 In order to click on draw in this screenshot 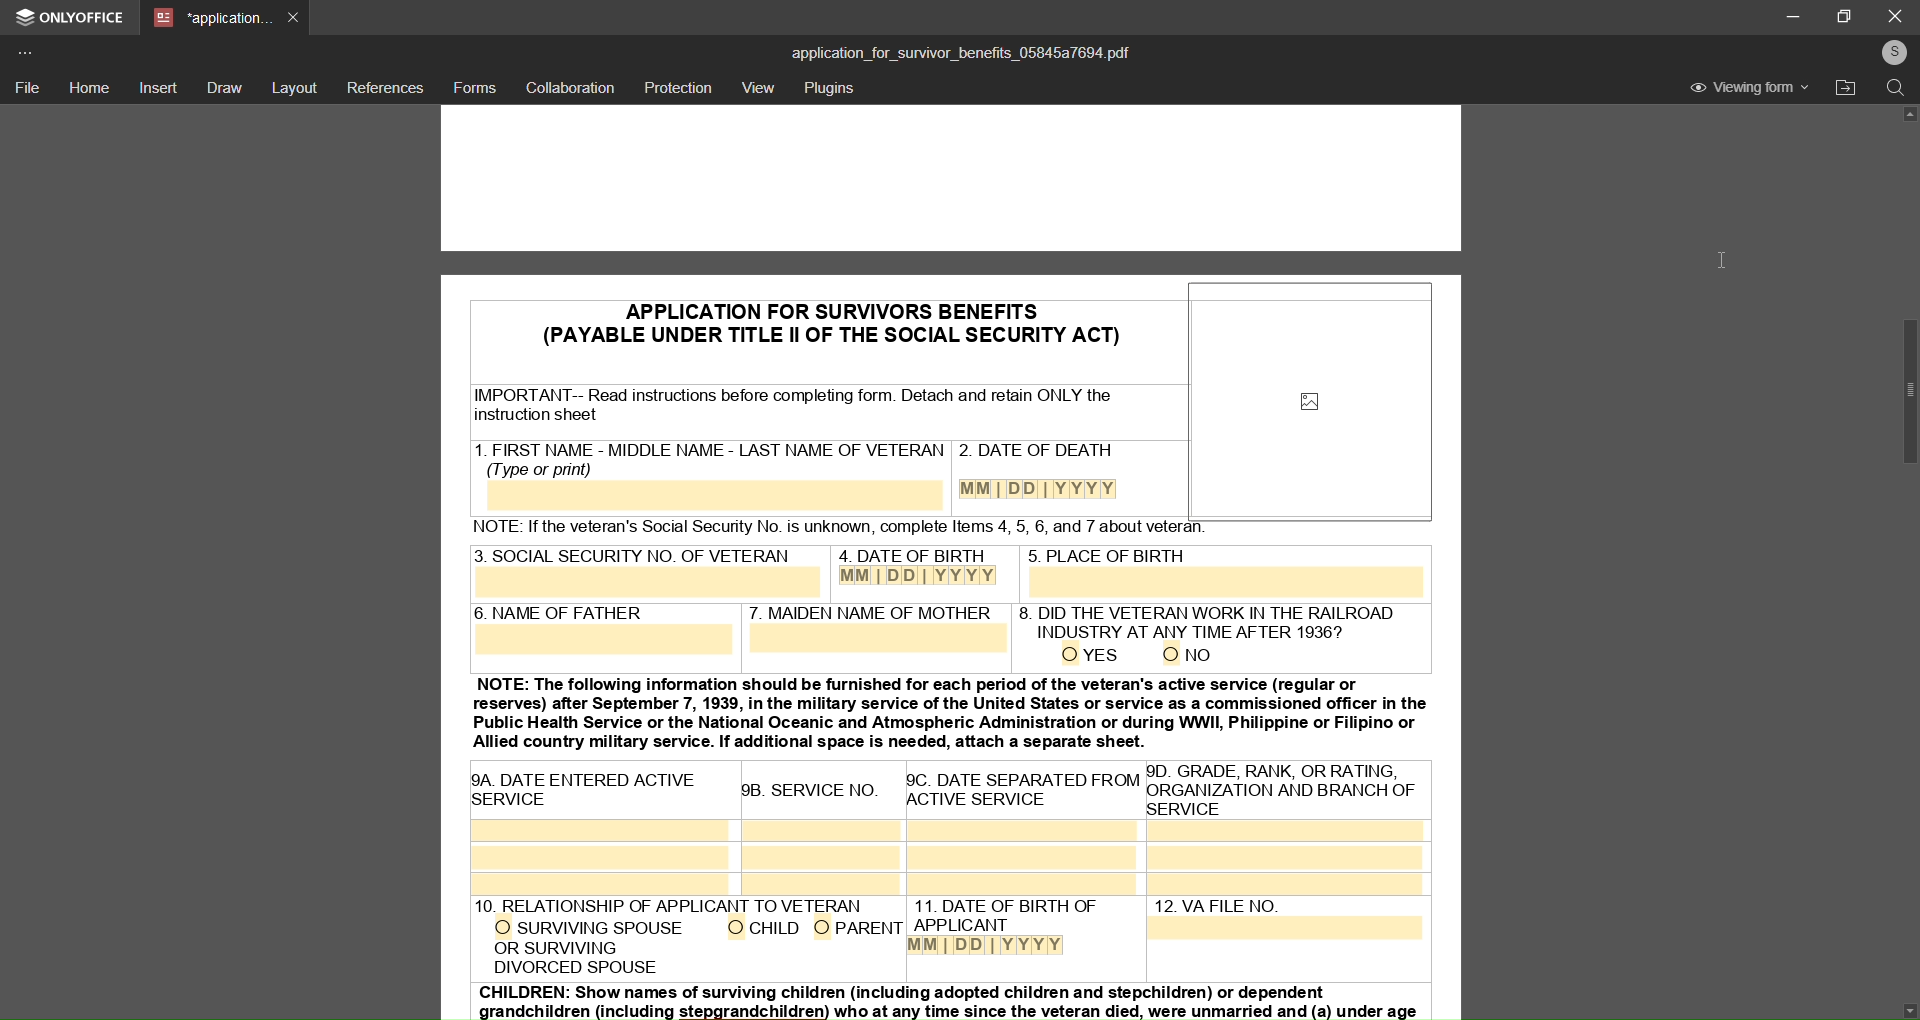, I will do `click(224, 87)`.